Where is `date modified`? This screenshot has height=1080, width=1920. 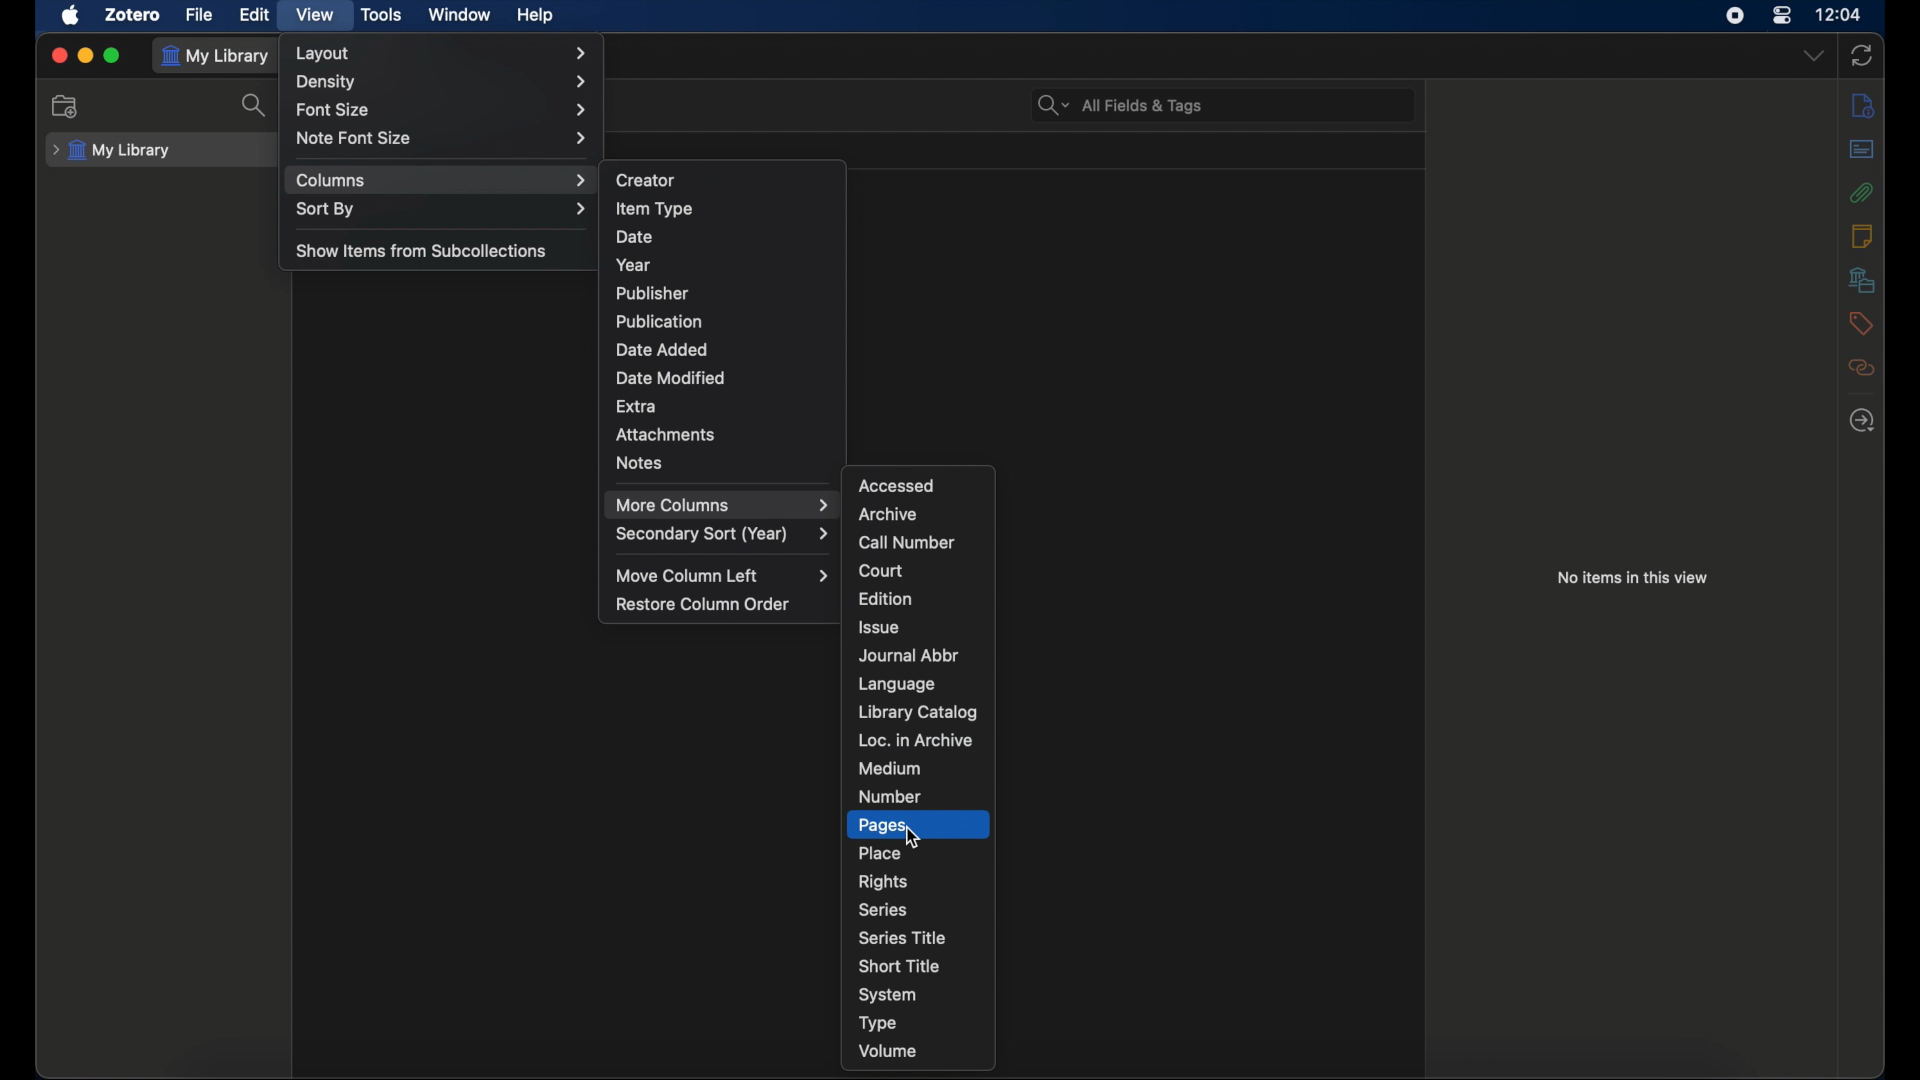
date modified is located at coordinates (671, 378).